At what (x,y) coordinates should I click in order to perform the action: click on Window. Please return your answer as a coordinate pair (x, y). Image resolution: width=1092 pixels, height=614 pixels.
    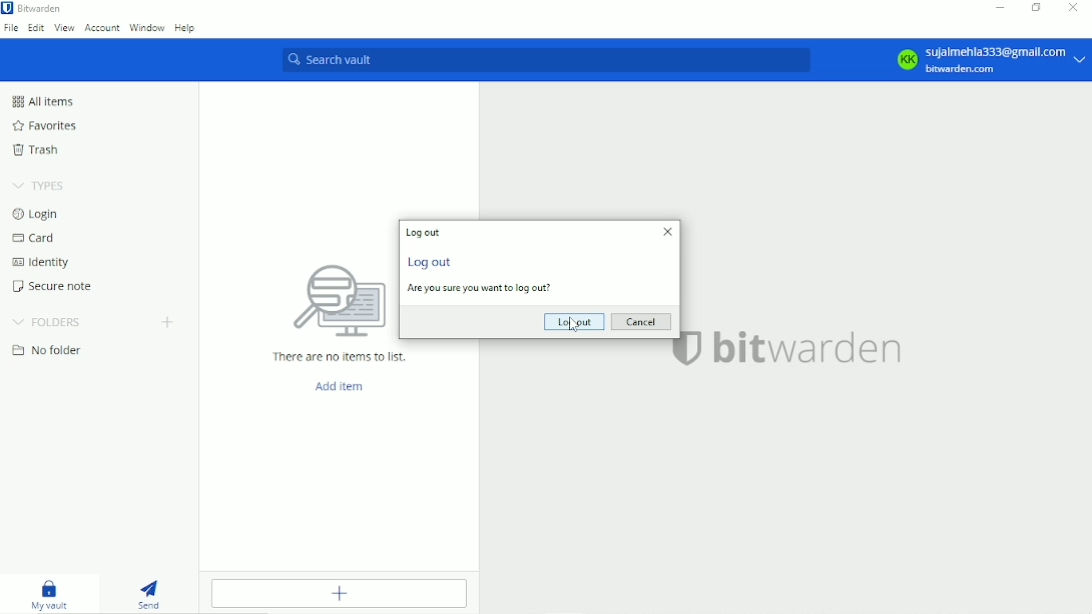
    Looking at the image, I should click on (145, 27).